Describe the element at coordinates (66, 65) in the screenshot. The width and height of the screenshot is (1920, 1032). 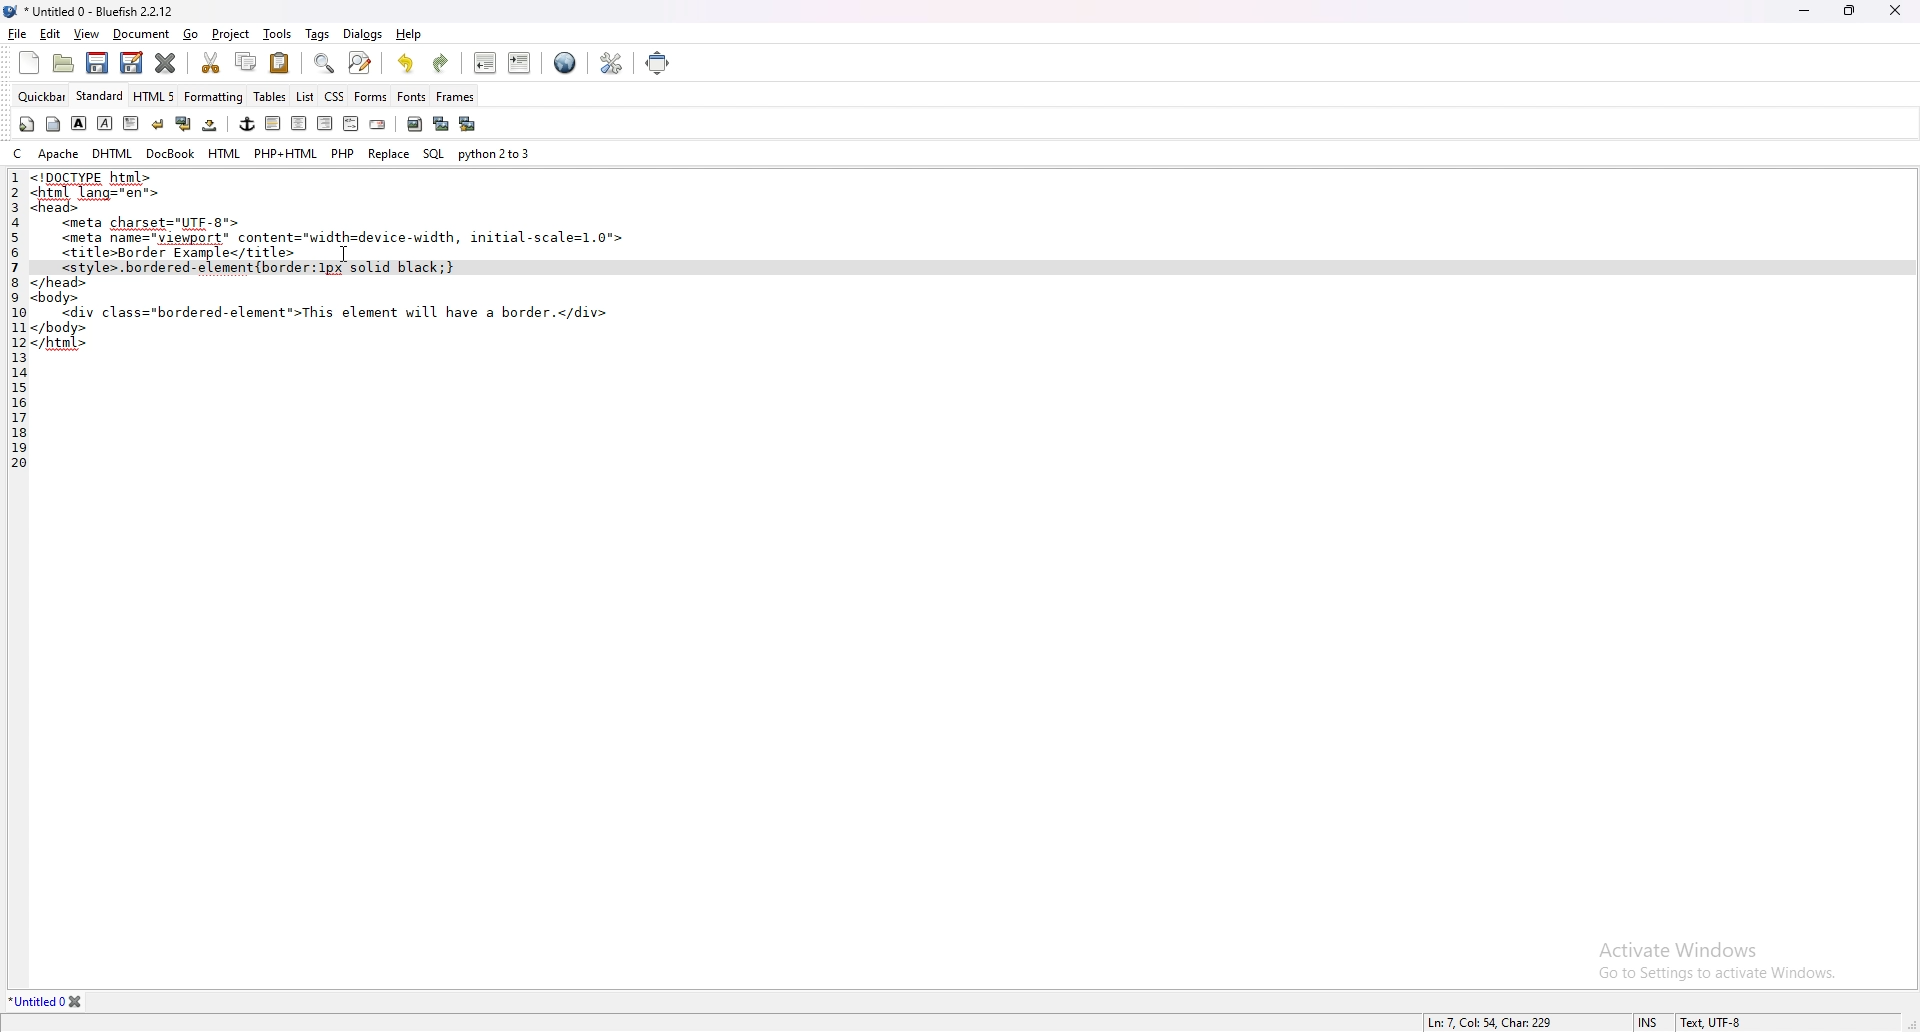
I see `open` at that location.